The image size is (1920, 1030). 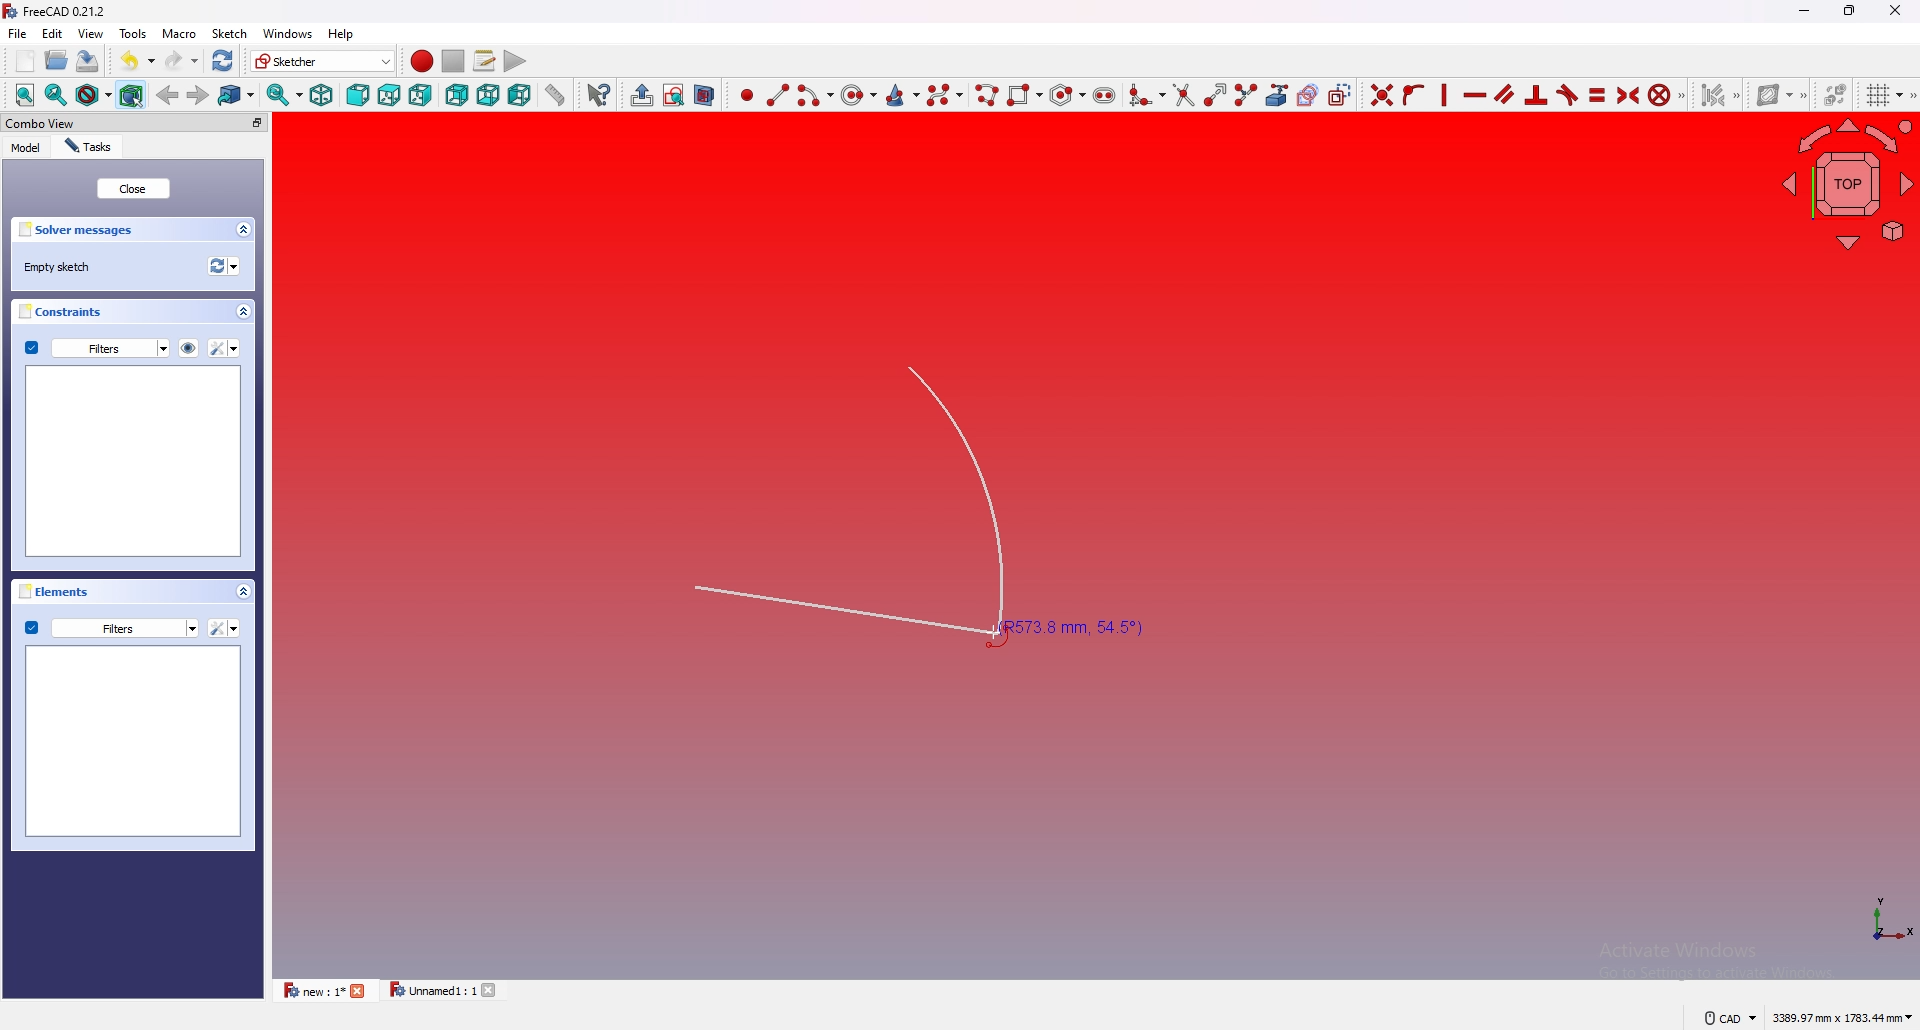 I want to click on combo view, so click(x=87, y=123).